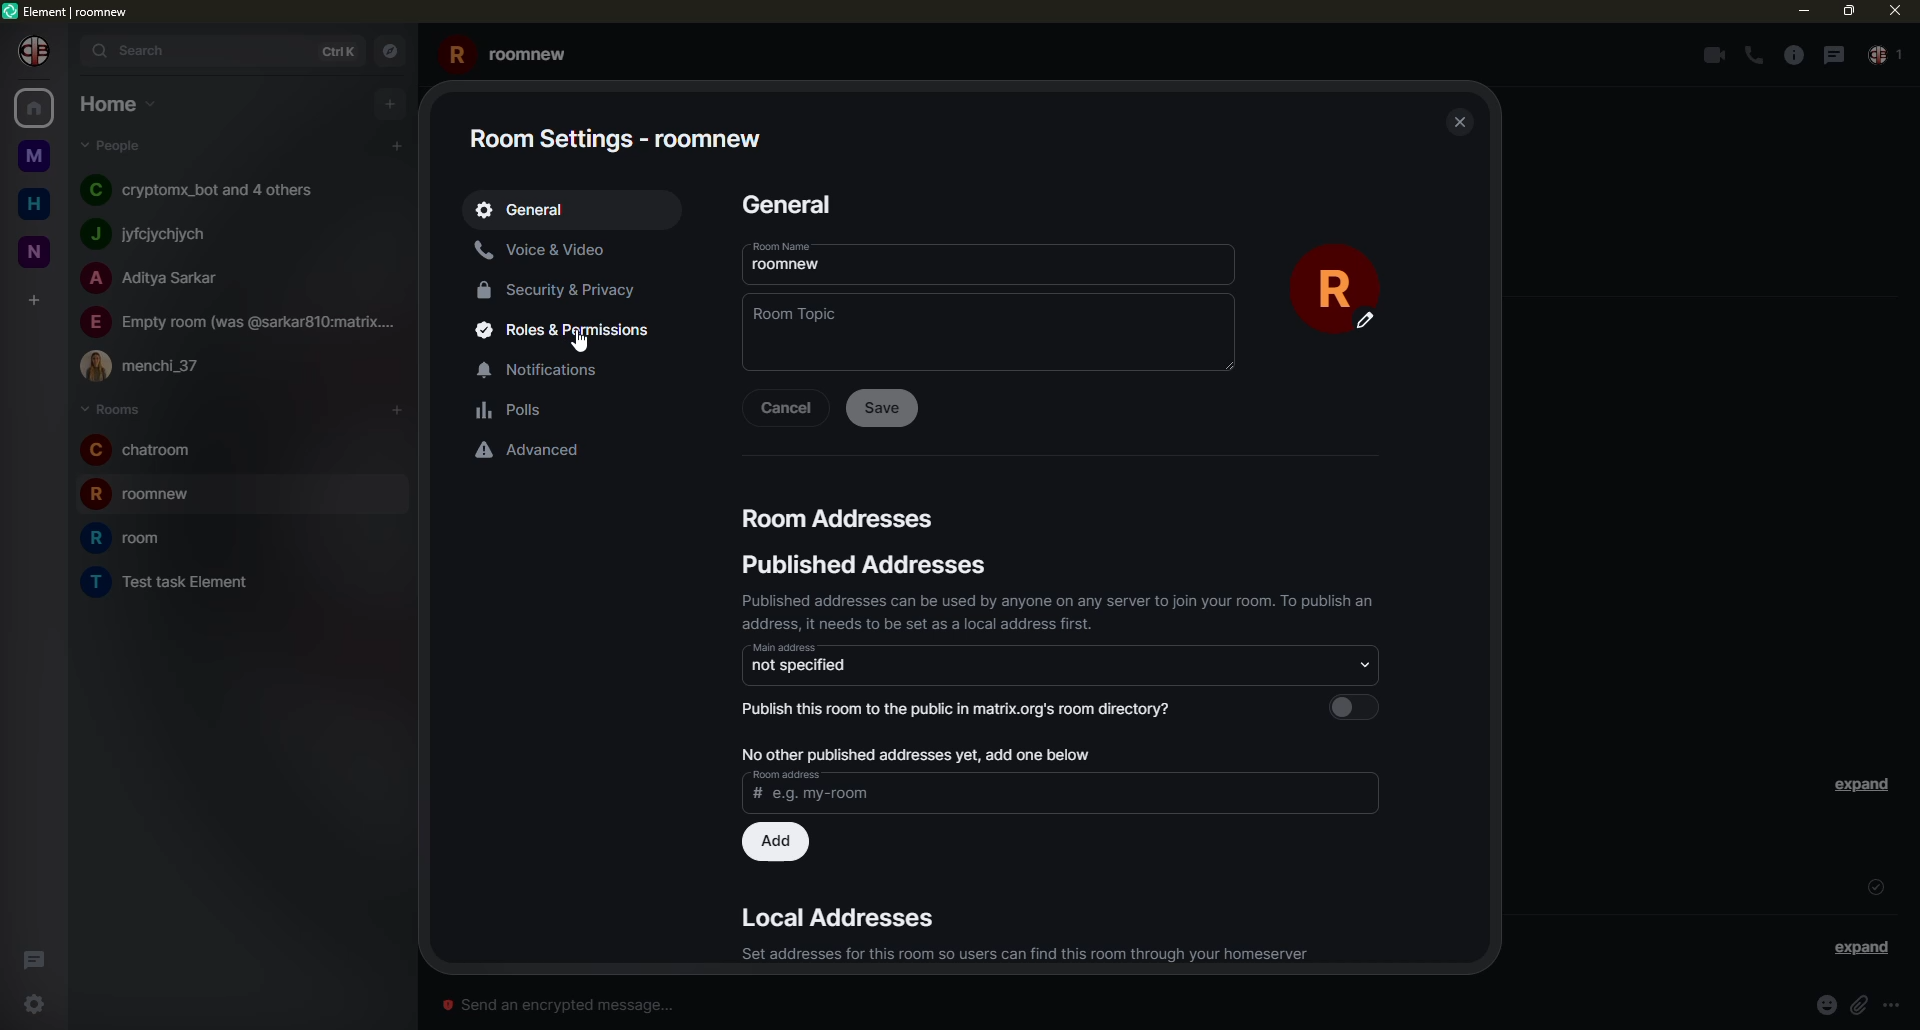 Image resolution: width=1920 pixels, height=1030 pixels. Describe the element at coordinates (118, 104) in the screenshot. I see `home` at that location.